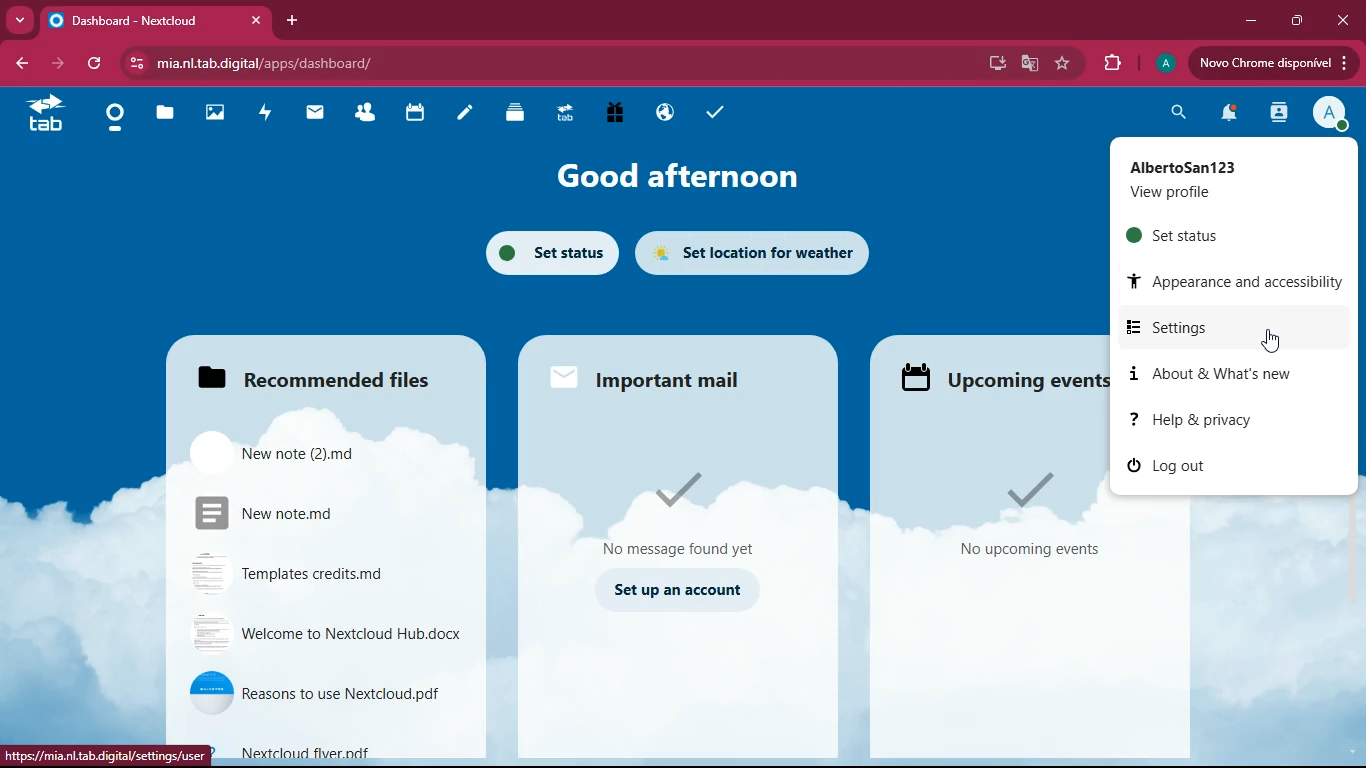 Image resolution: width=1366 pixels, height=768 pixels. I want to click on file, so click(346, 751).